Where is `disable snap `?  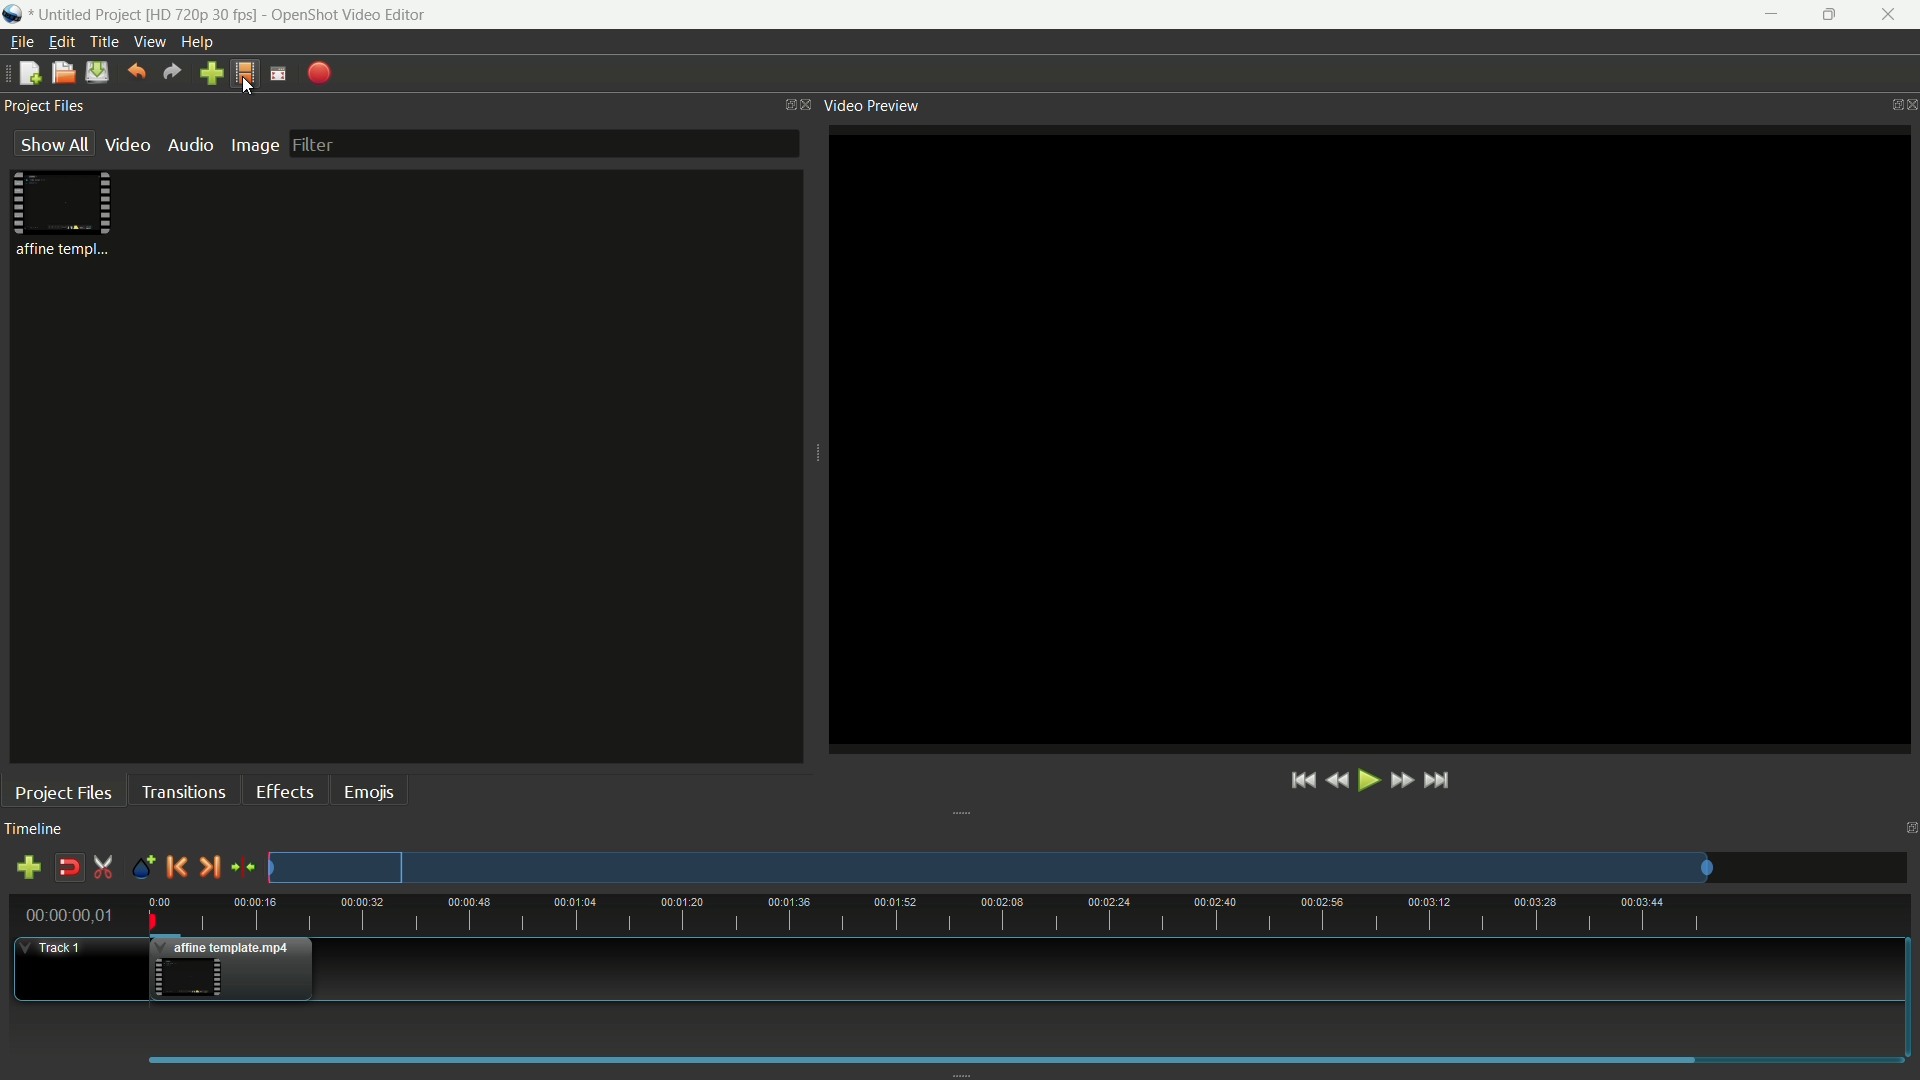
disable snap  is located at coordinates (69, 869).